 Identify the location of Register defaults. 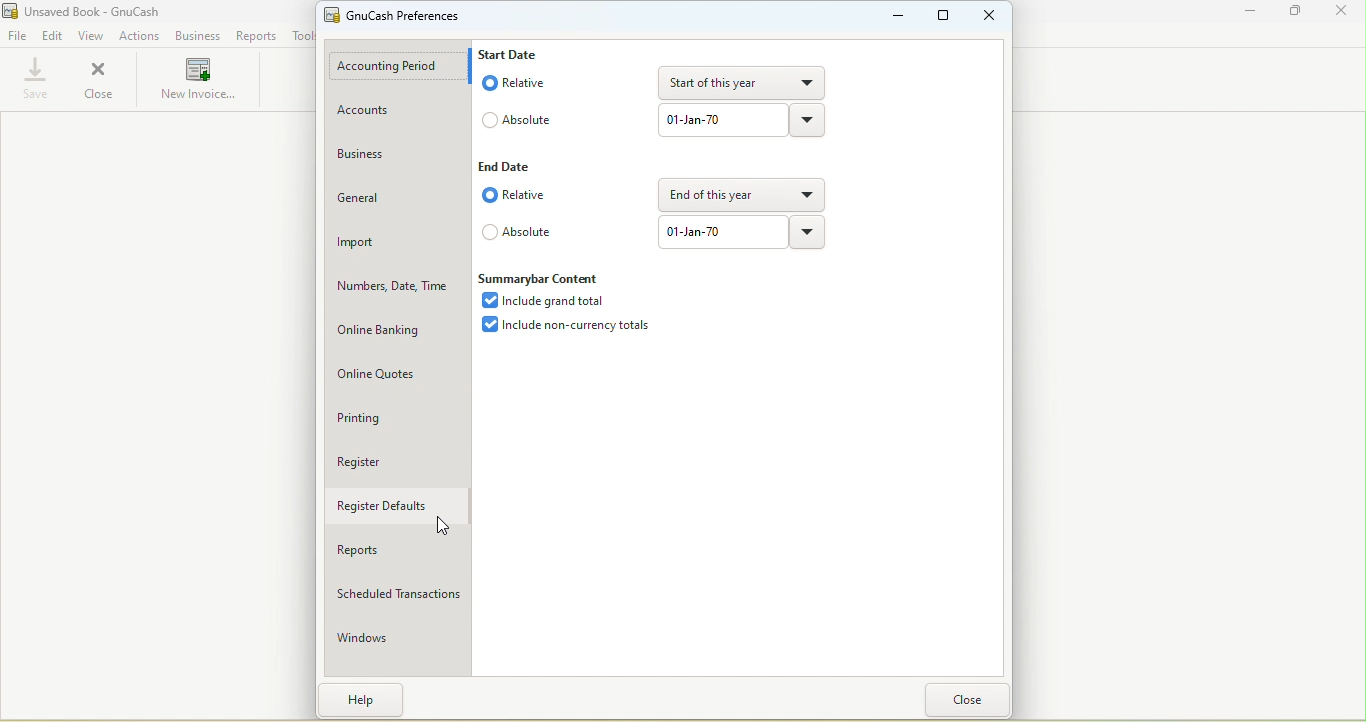
(392, 510).